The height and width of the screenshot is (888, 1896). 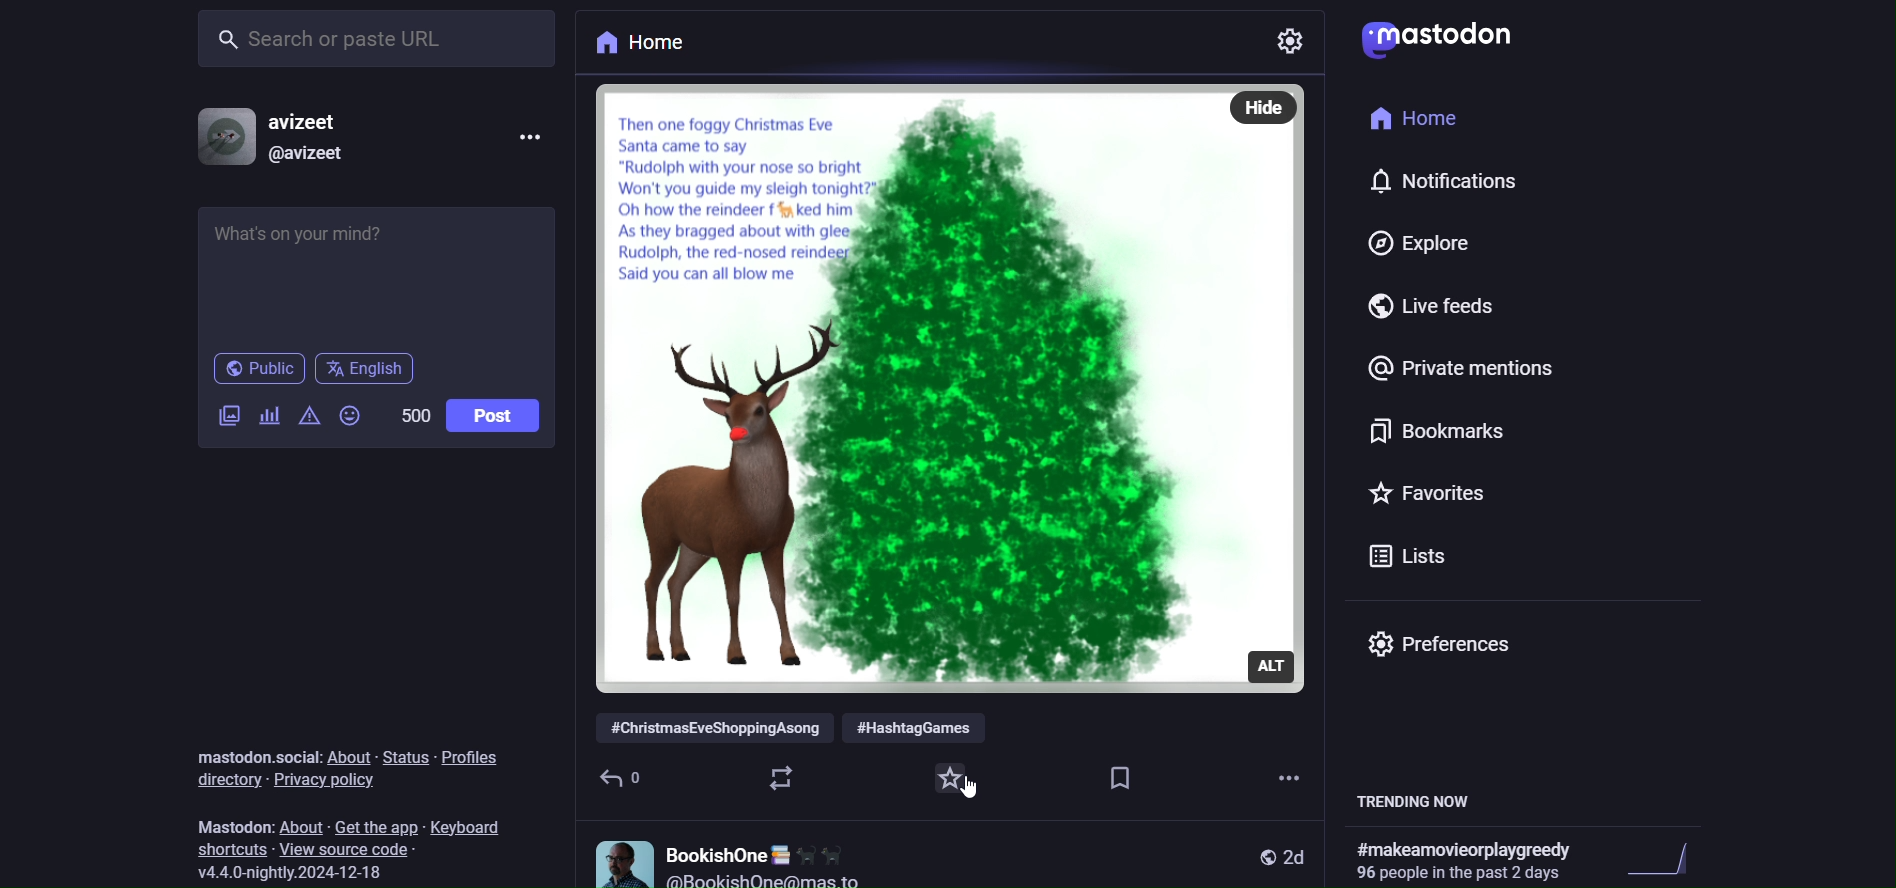 What do you see at coordinates (352, 415) in the screenshot?
I see `emoji` at bounding box center [352, 415].